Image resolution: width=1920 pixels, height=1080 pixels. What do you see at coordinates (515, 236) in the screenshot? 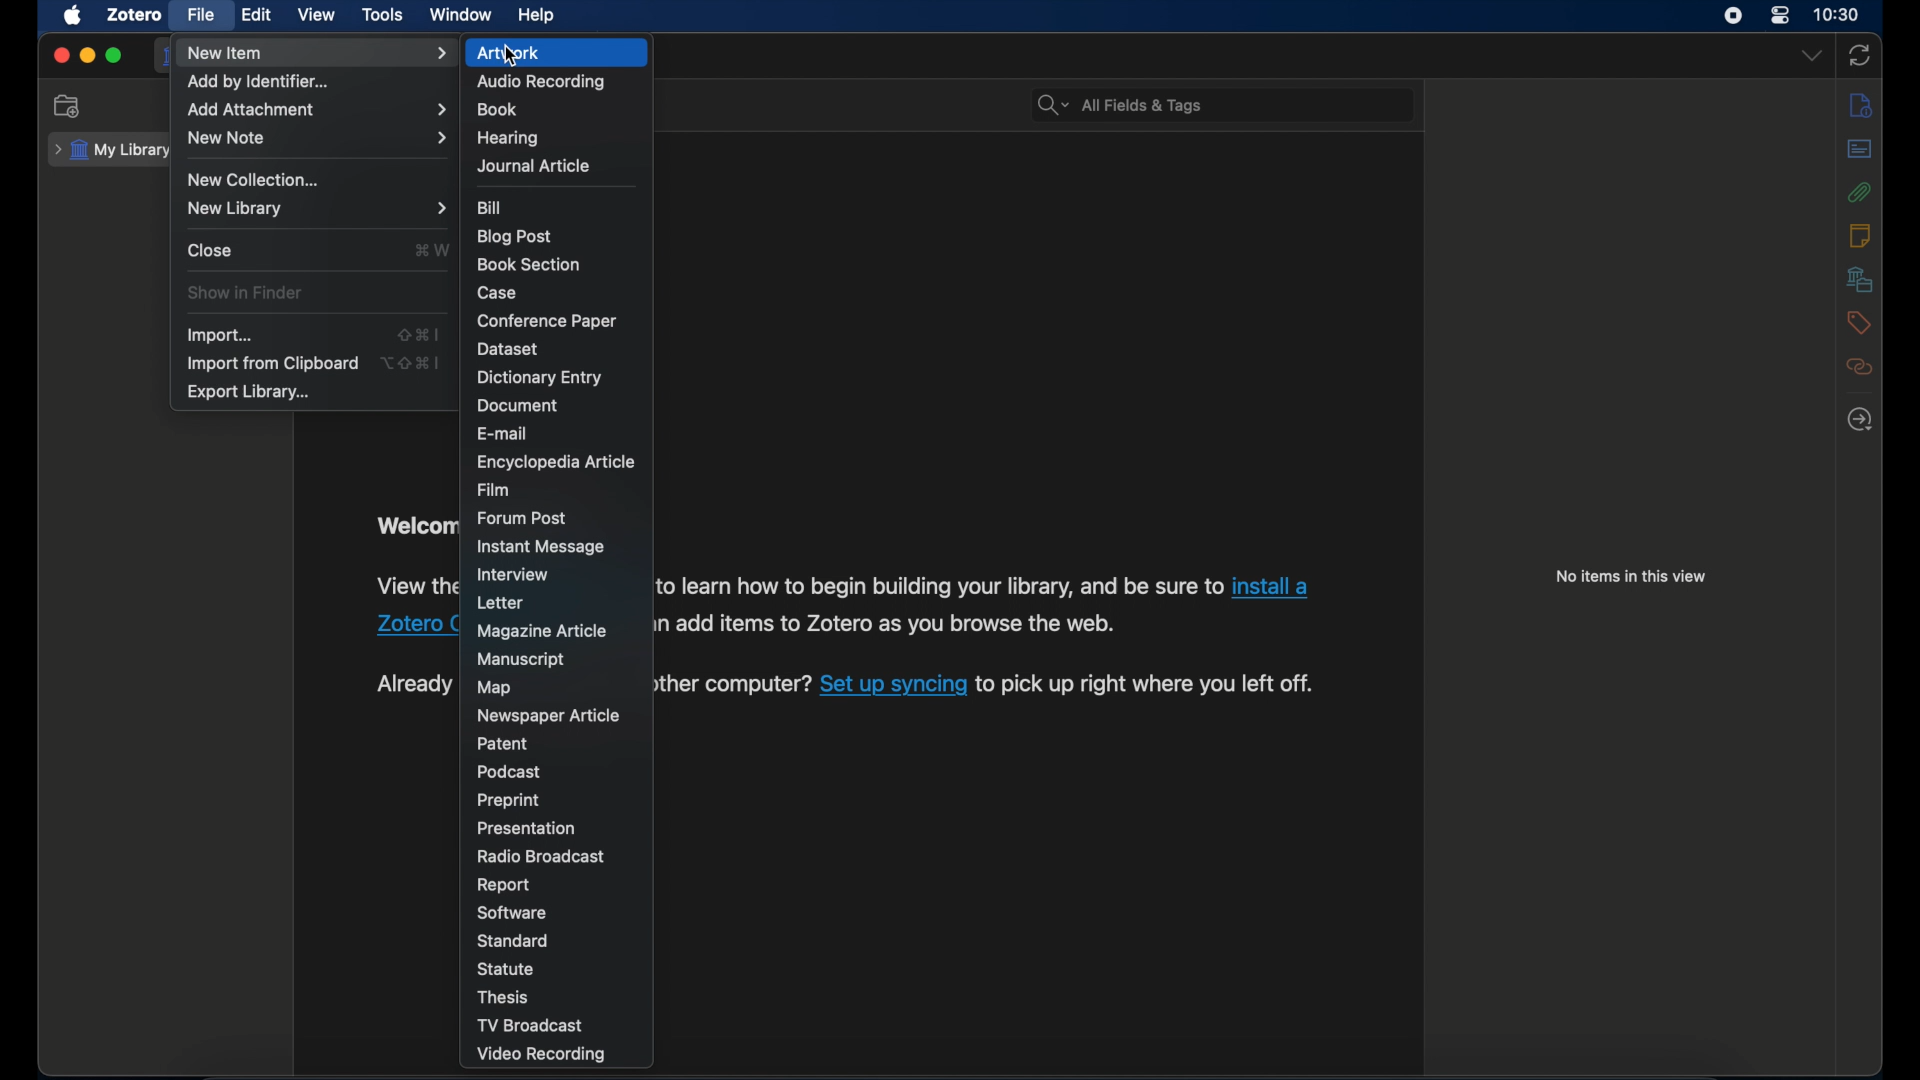
I see `blog post` at bounding box center [515, 236].